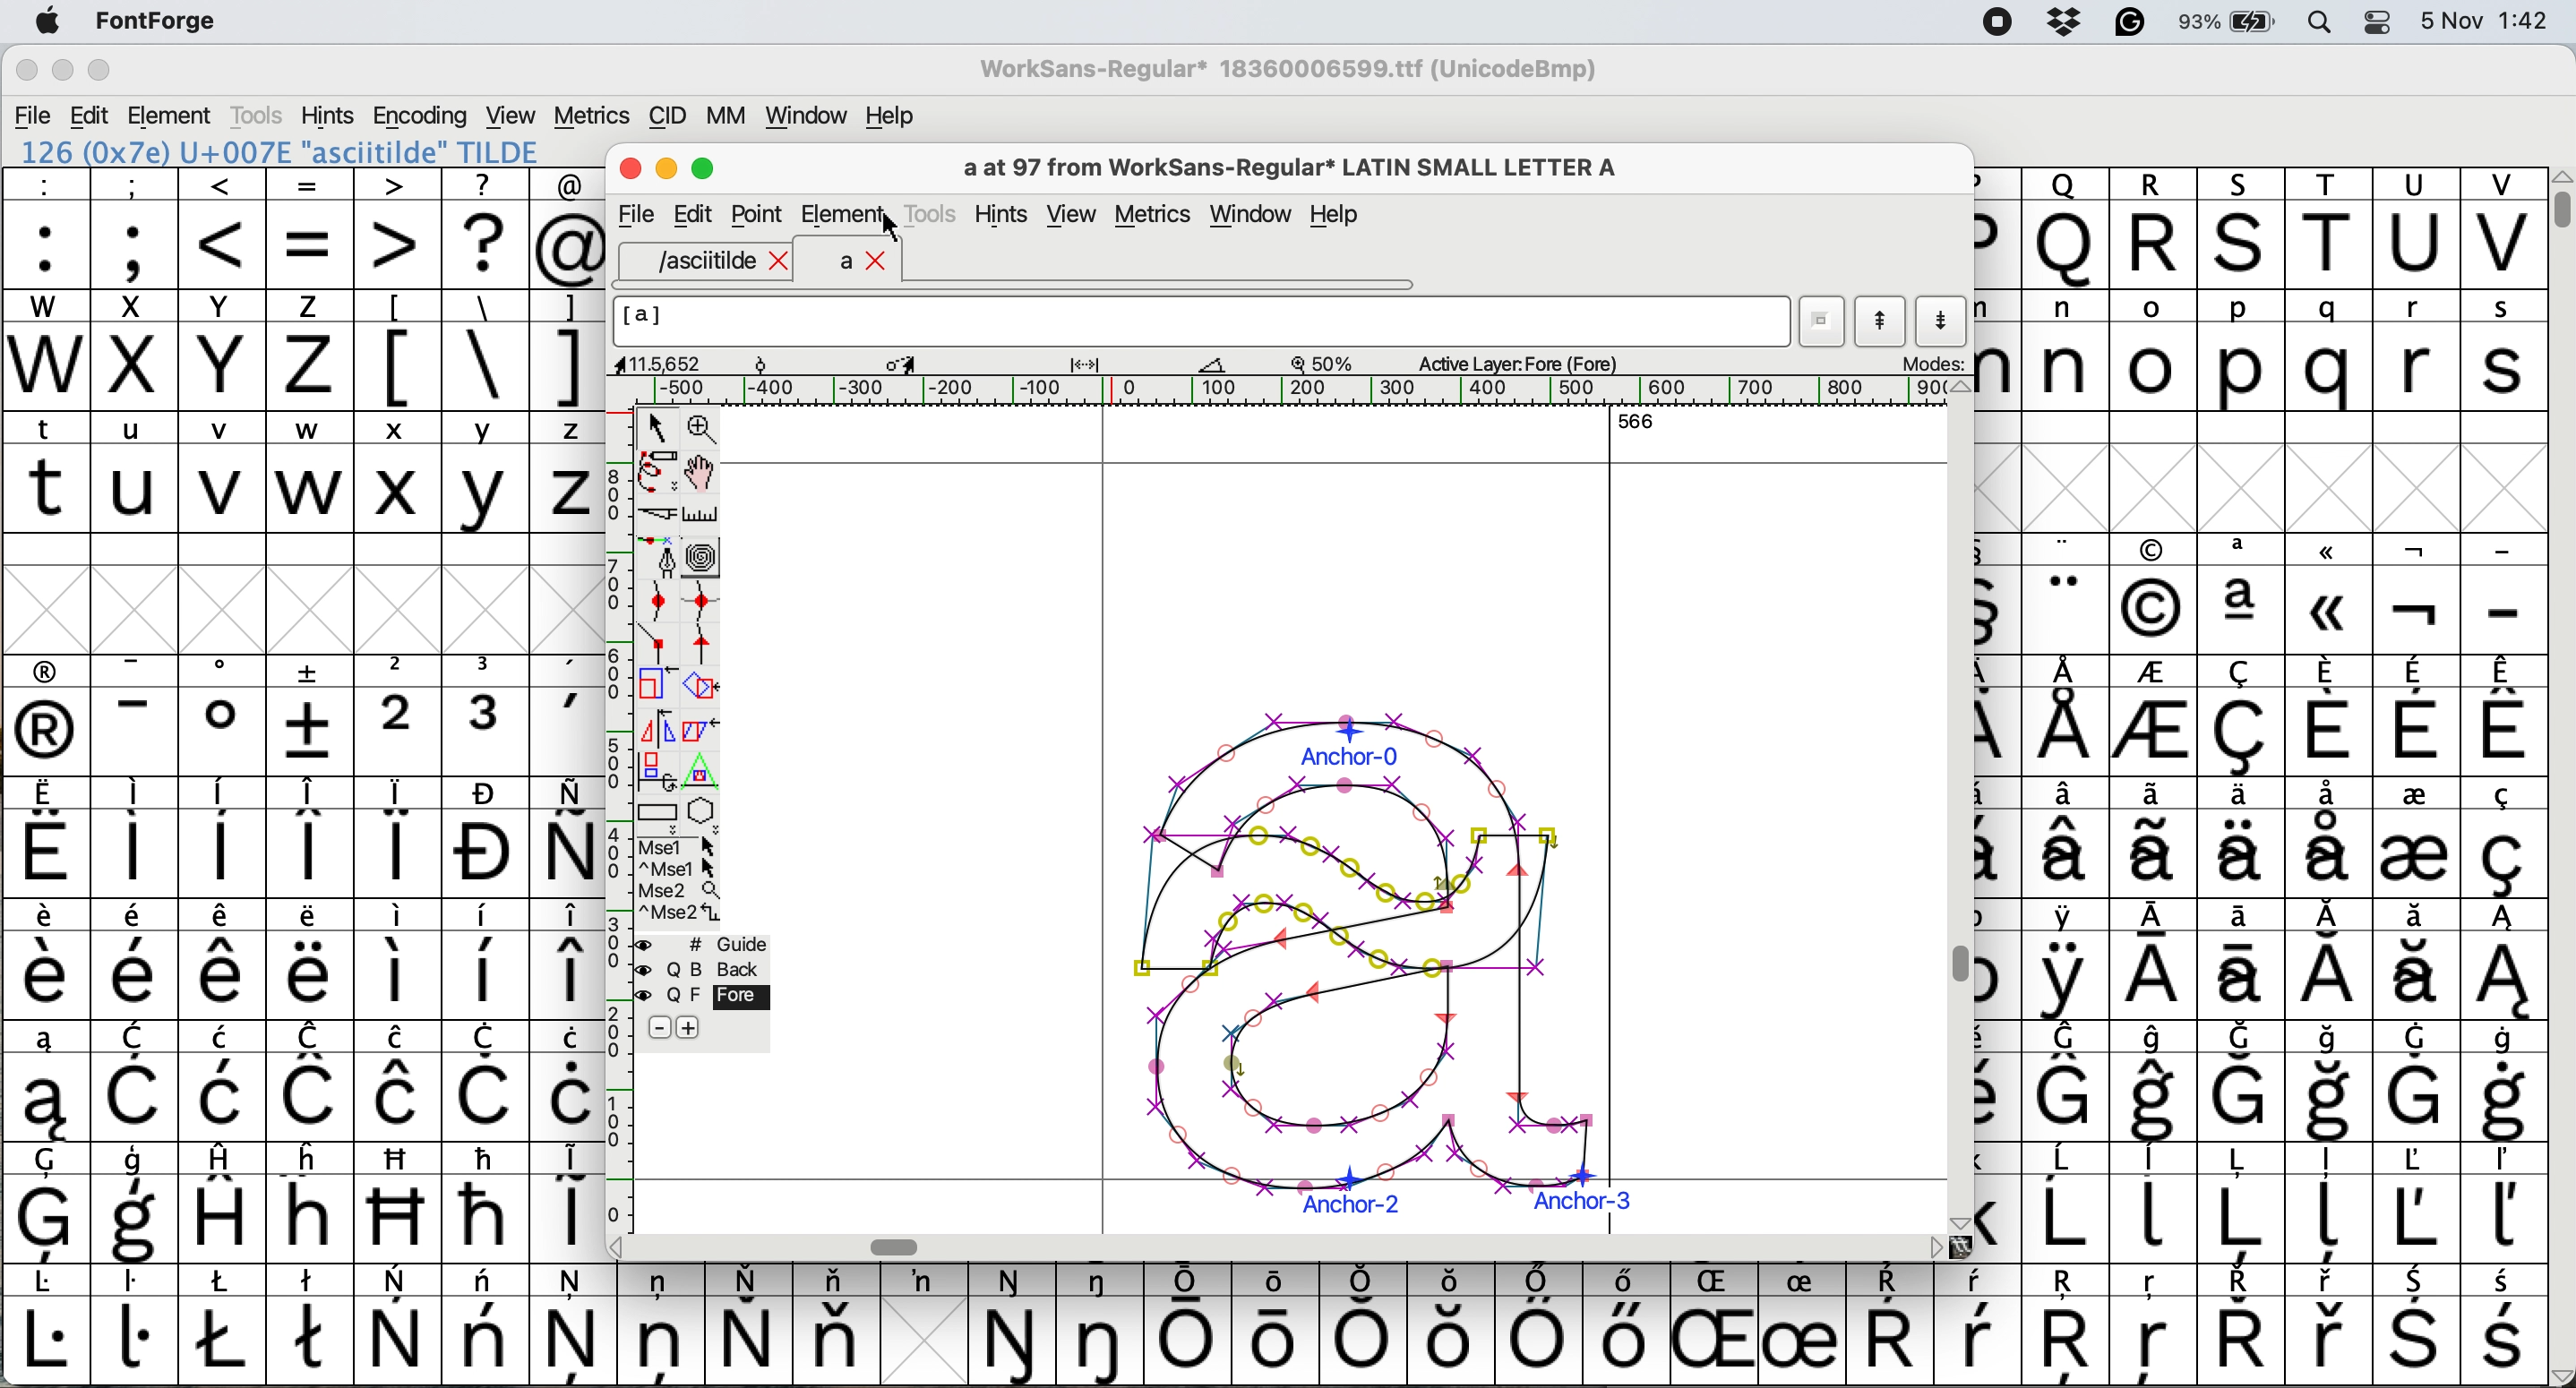 This screenshot has height=1388, width=2576. What do you see at coordinates (255, 115) in the screenshot?
I see `tools` at bounding box center [255, 115].